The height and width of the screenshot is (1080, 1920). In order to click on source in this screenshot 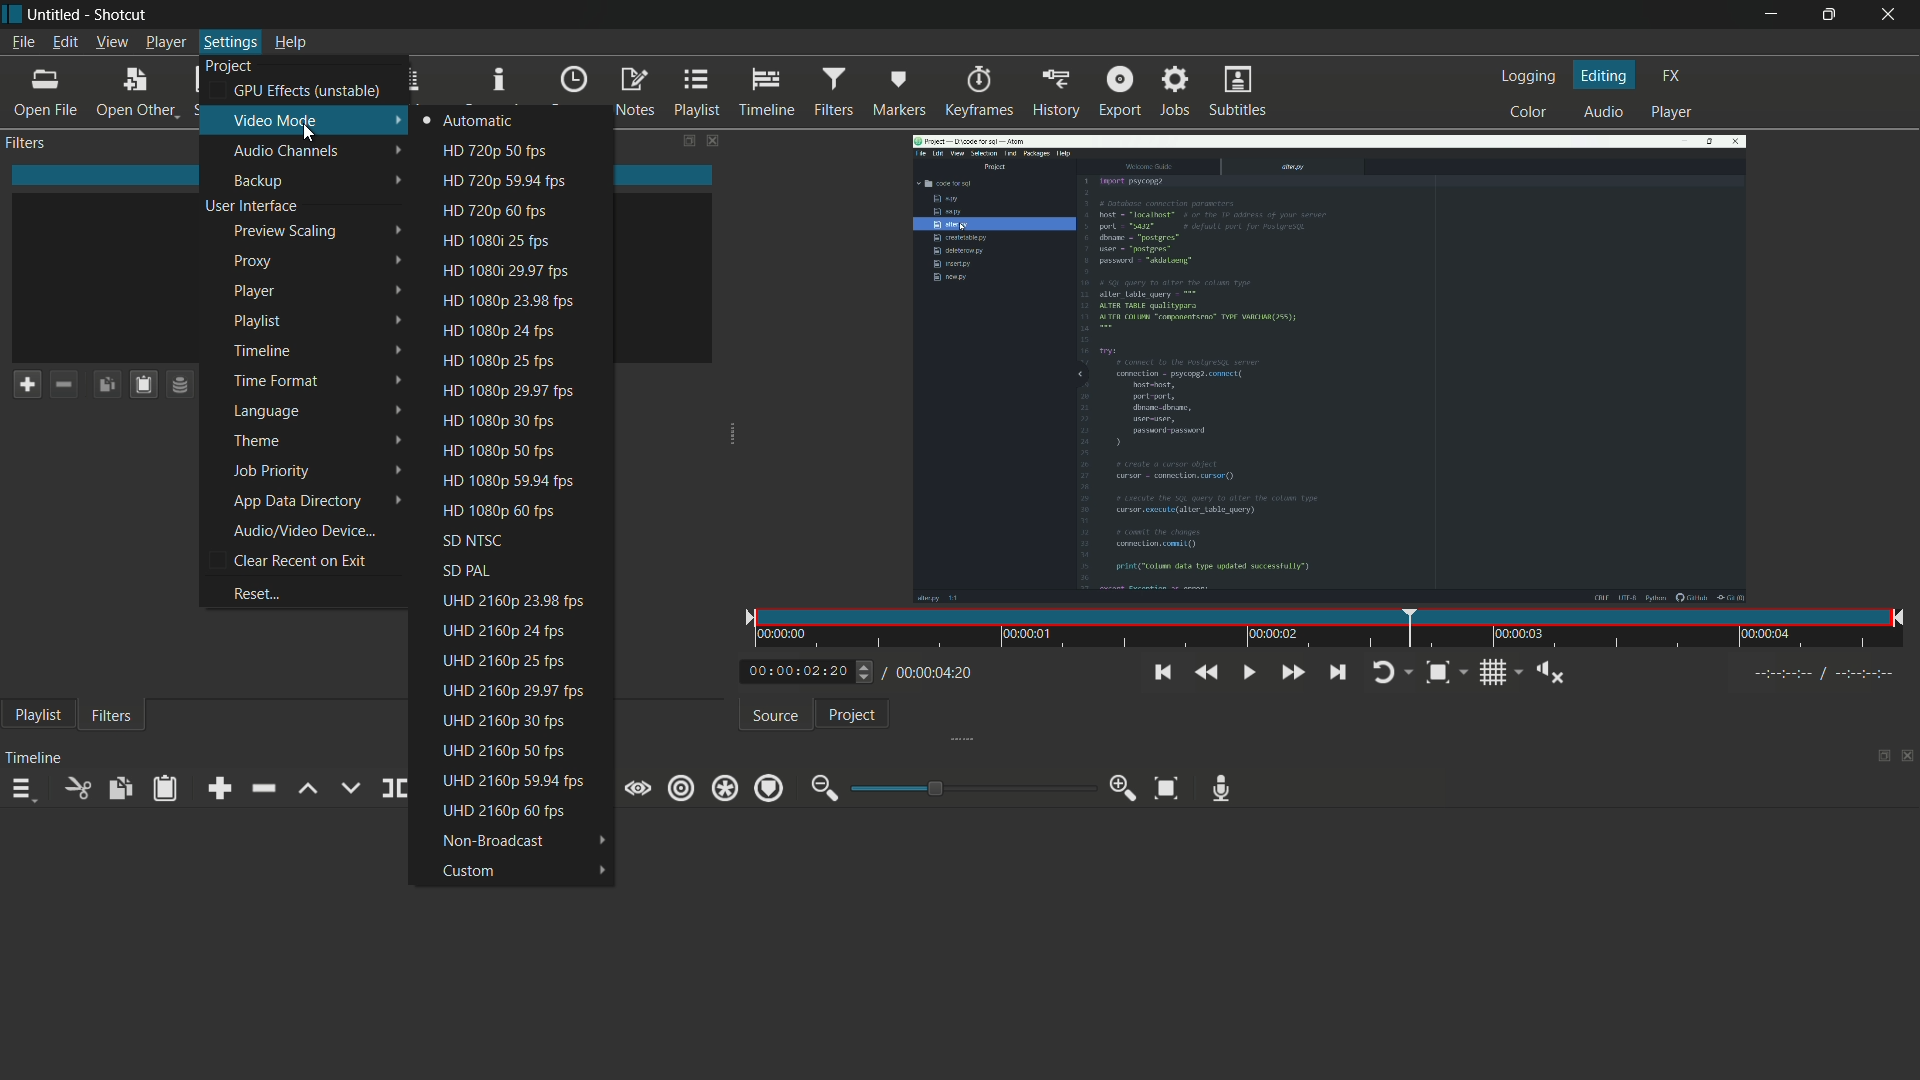, I will do `click(775, 715)`.